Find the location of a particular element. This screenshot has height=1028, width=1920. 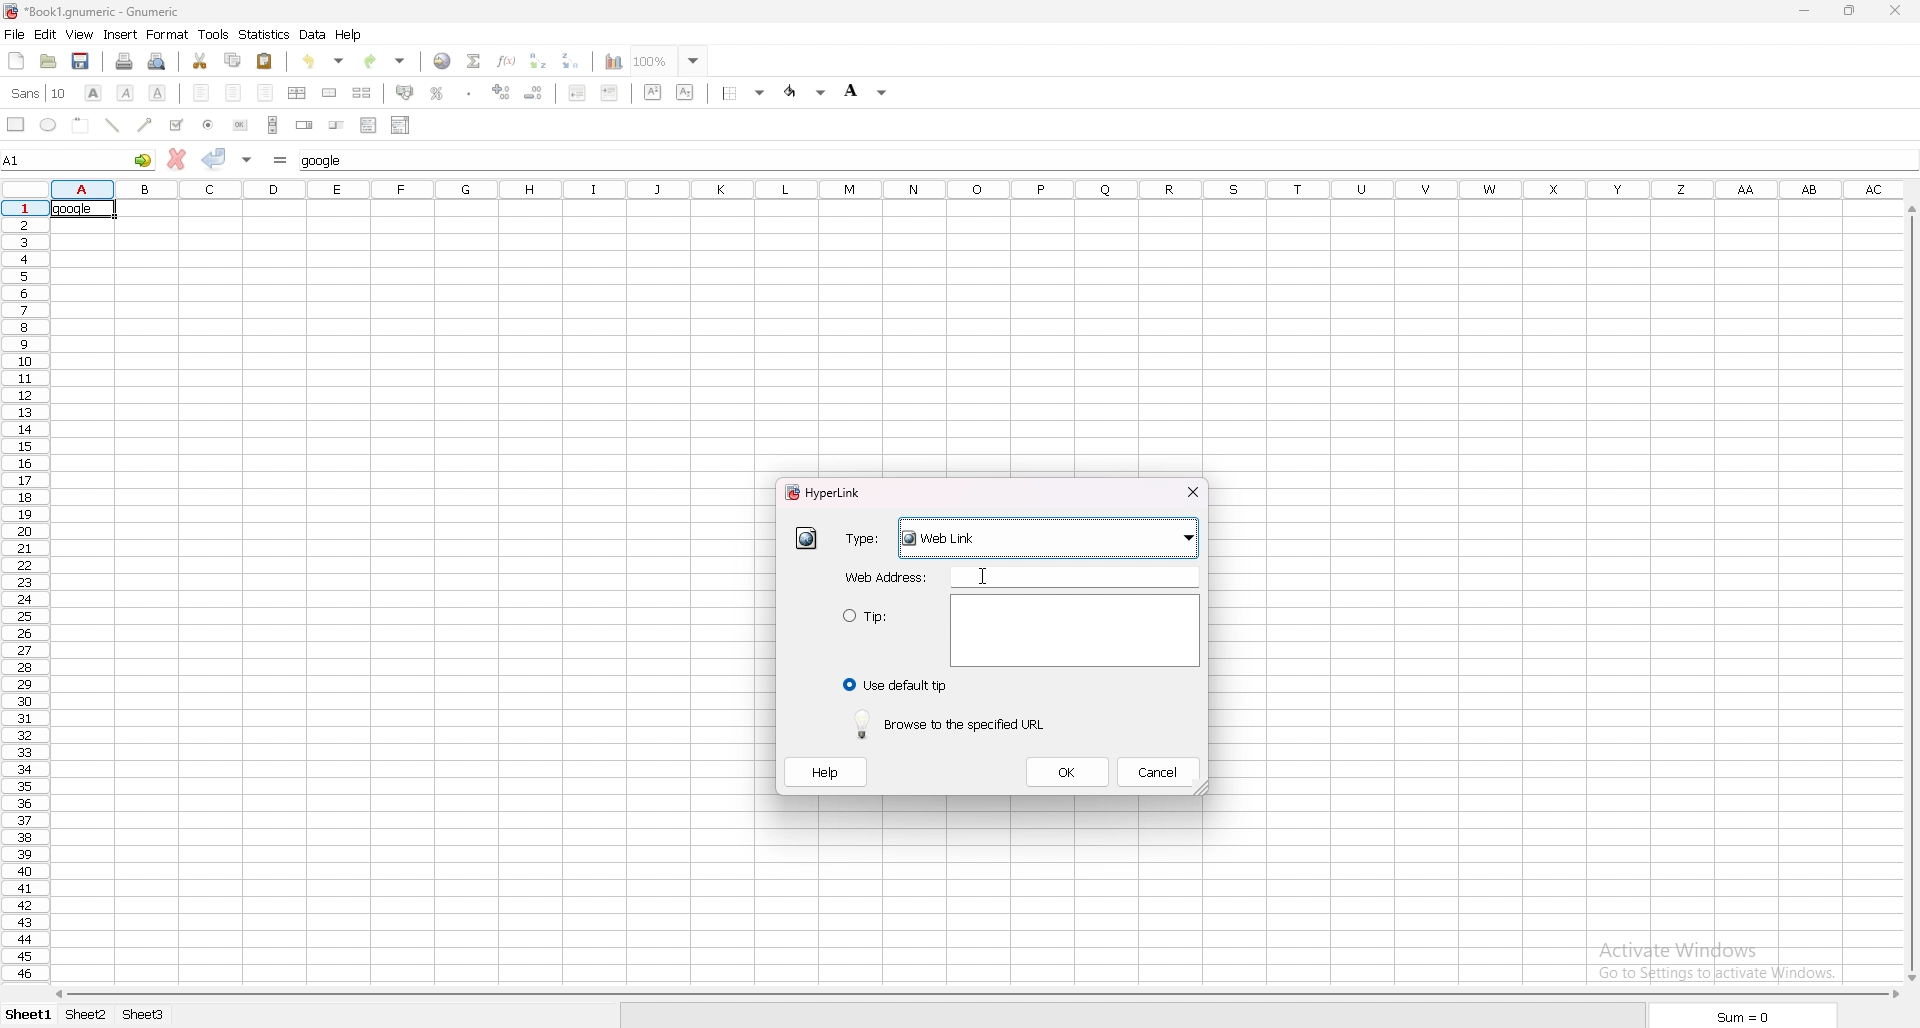

percentage is located at coordinates (437, 93).